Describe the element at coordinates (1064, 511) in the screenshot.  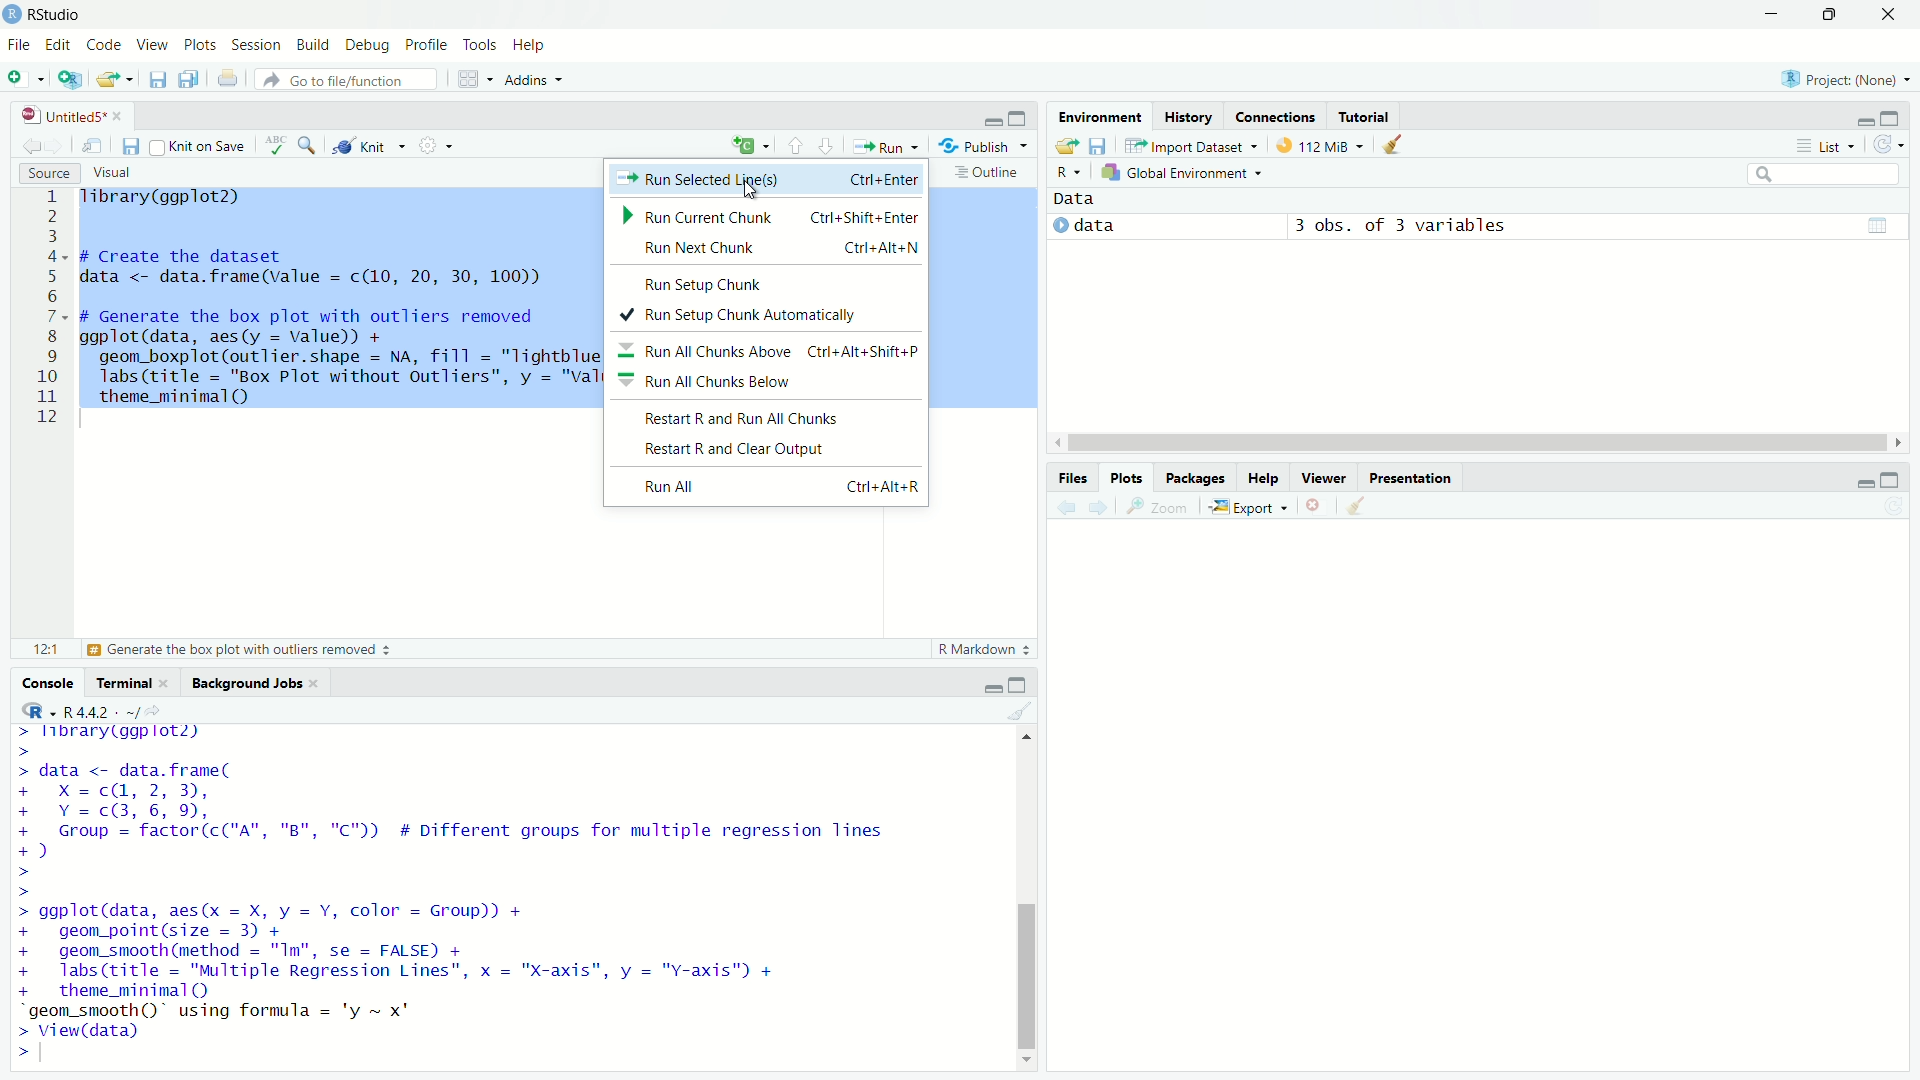
I see `back` at that location.